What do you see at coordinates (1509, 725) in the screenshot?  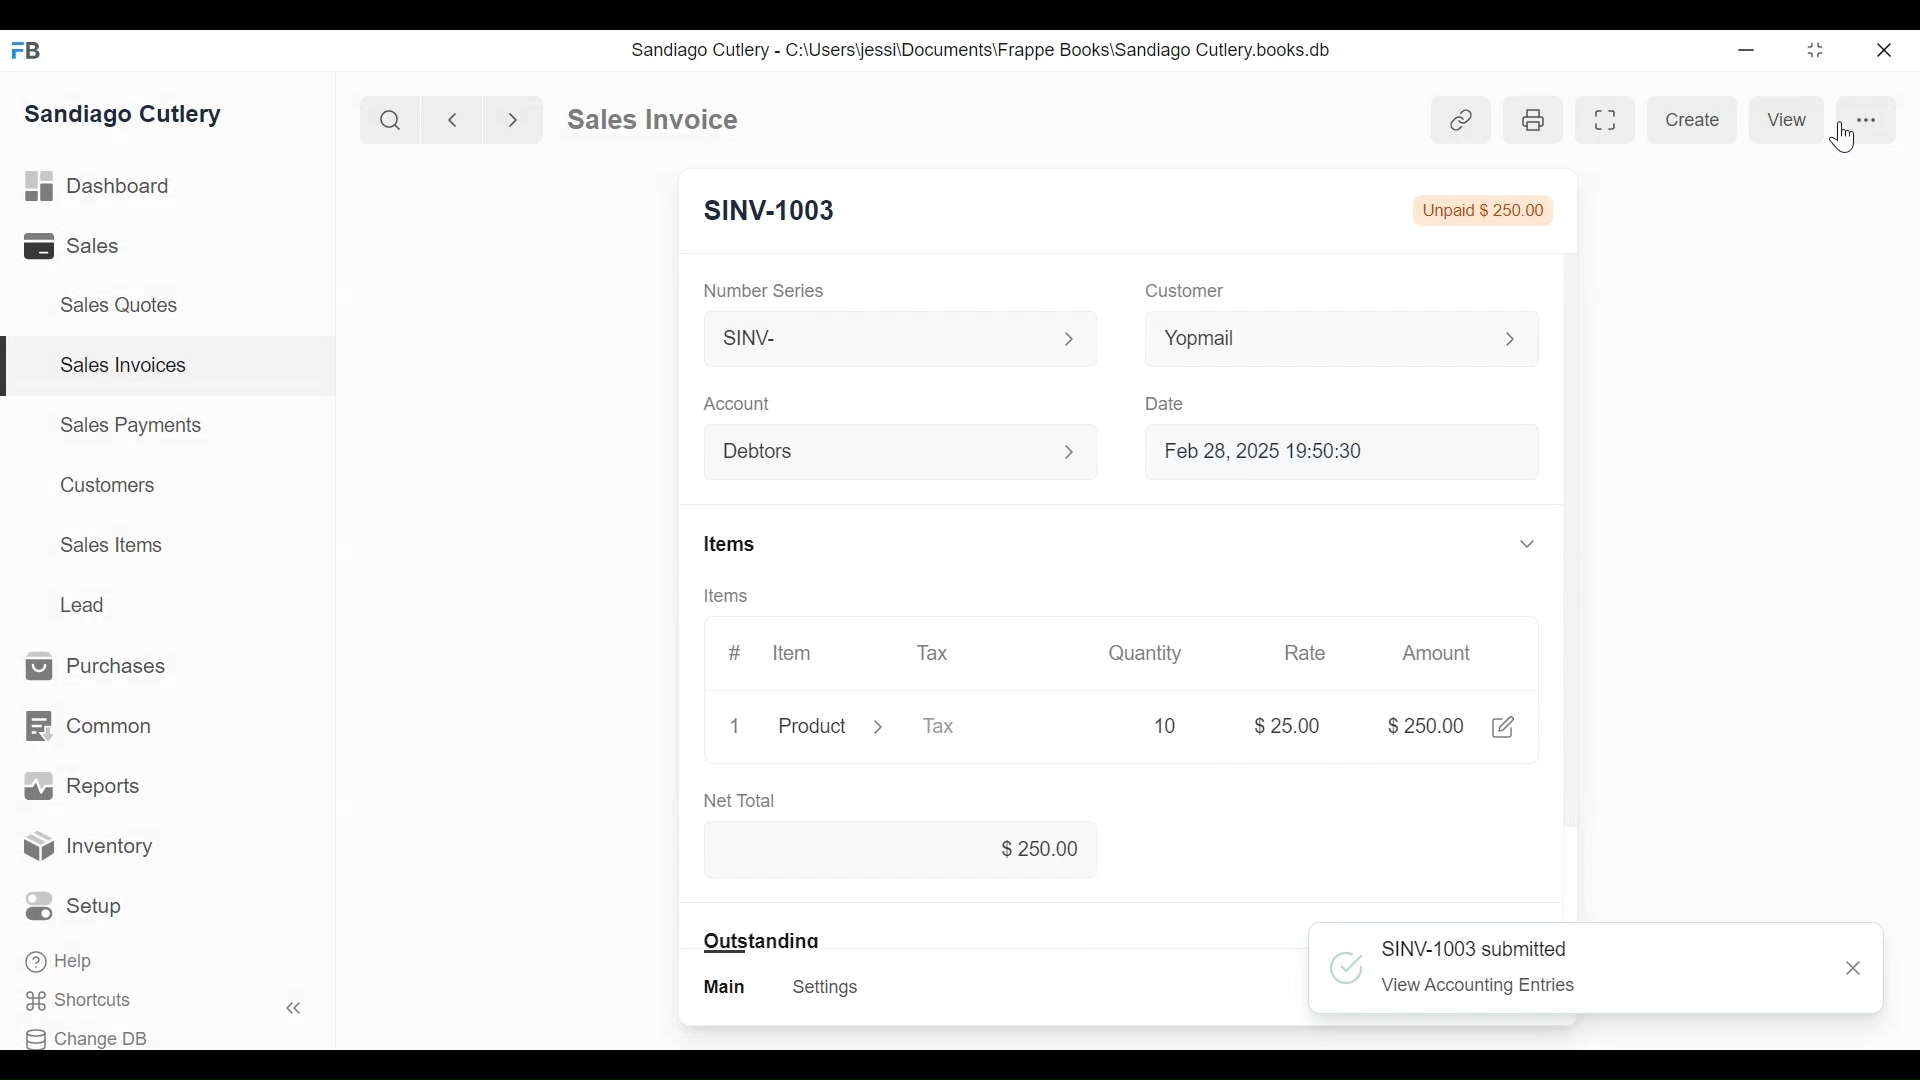 I see `share` at bounding box center [1509, 725].